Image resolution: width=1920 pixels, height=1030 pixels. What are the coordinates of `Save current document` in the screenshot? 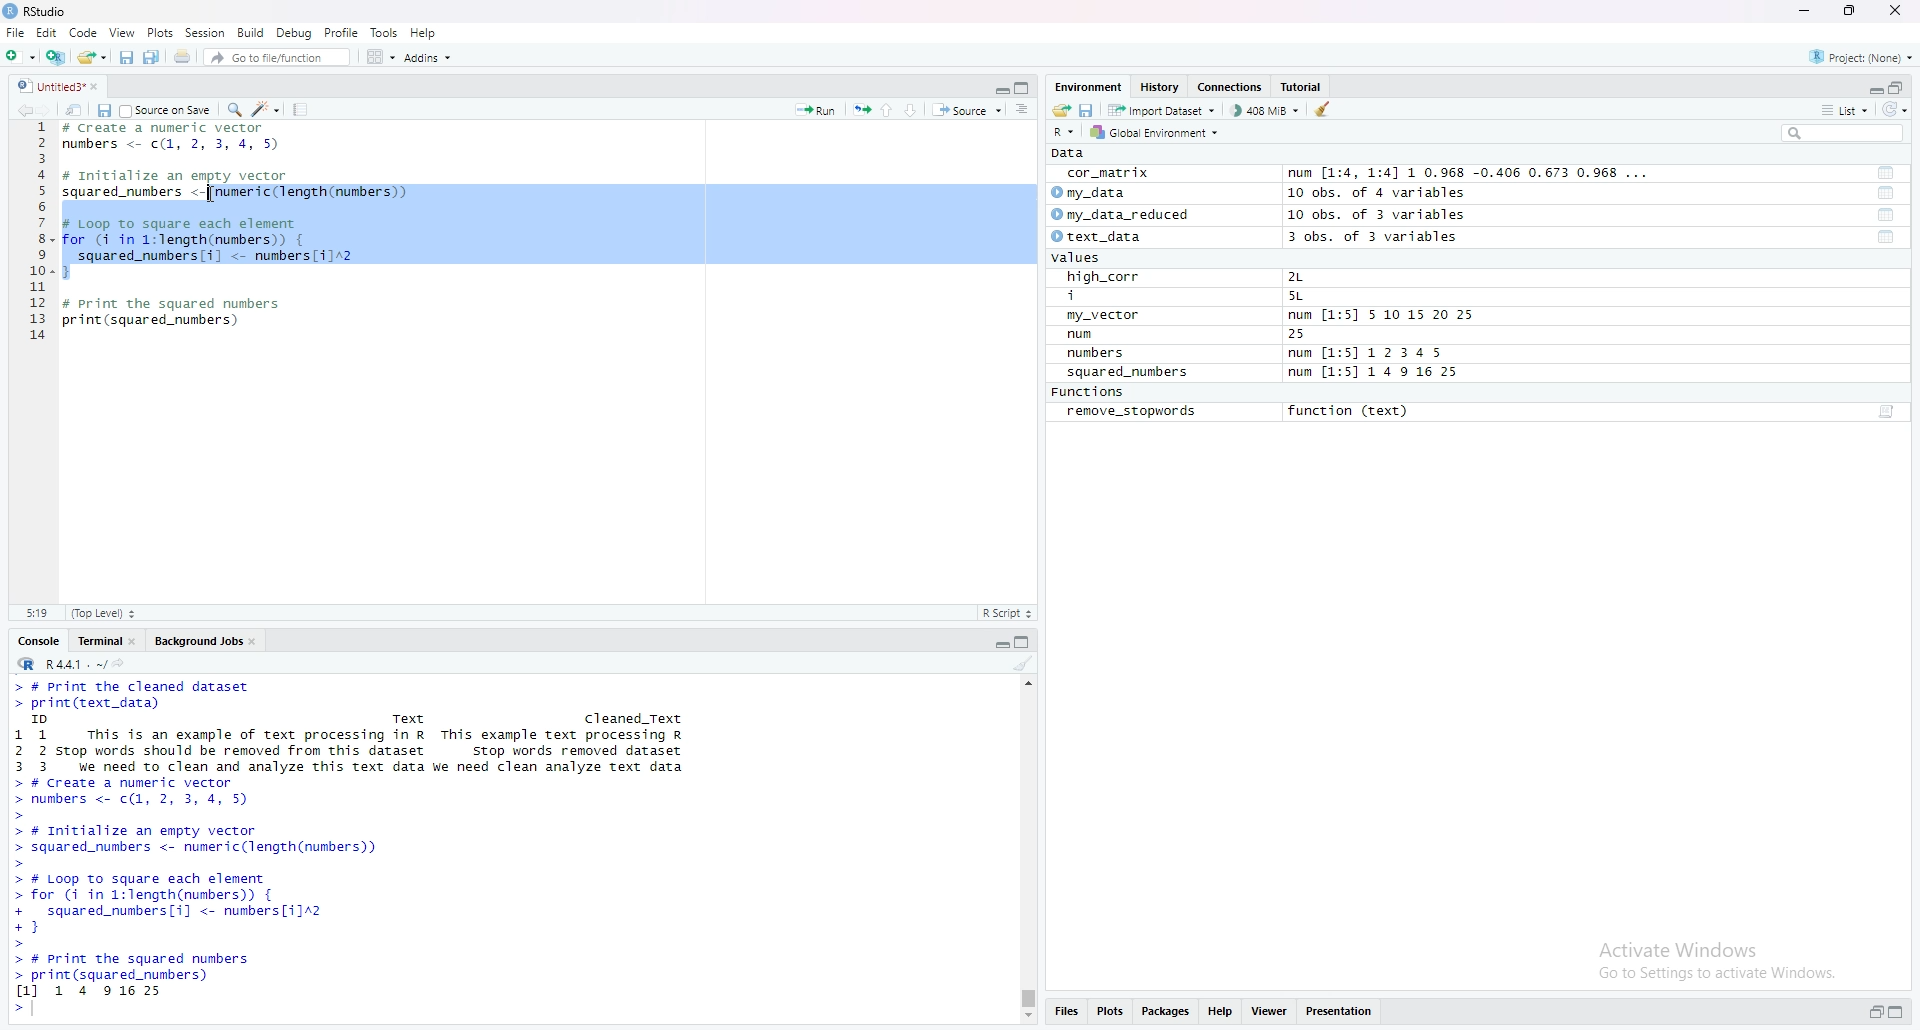 It's located at (126, 55).